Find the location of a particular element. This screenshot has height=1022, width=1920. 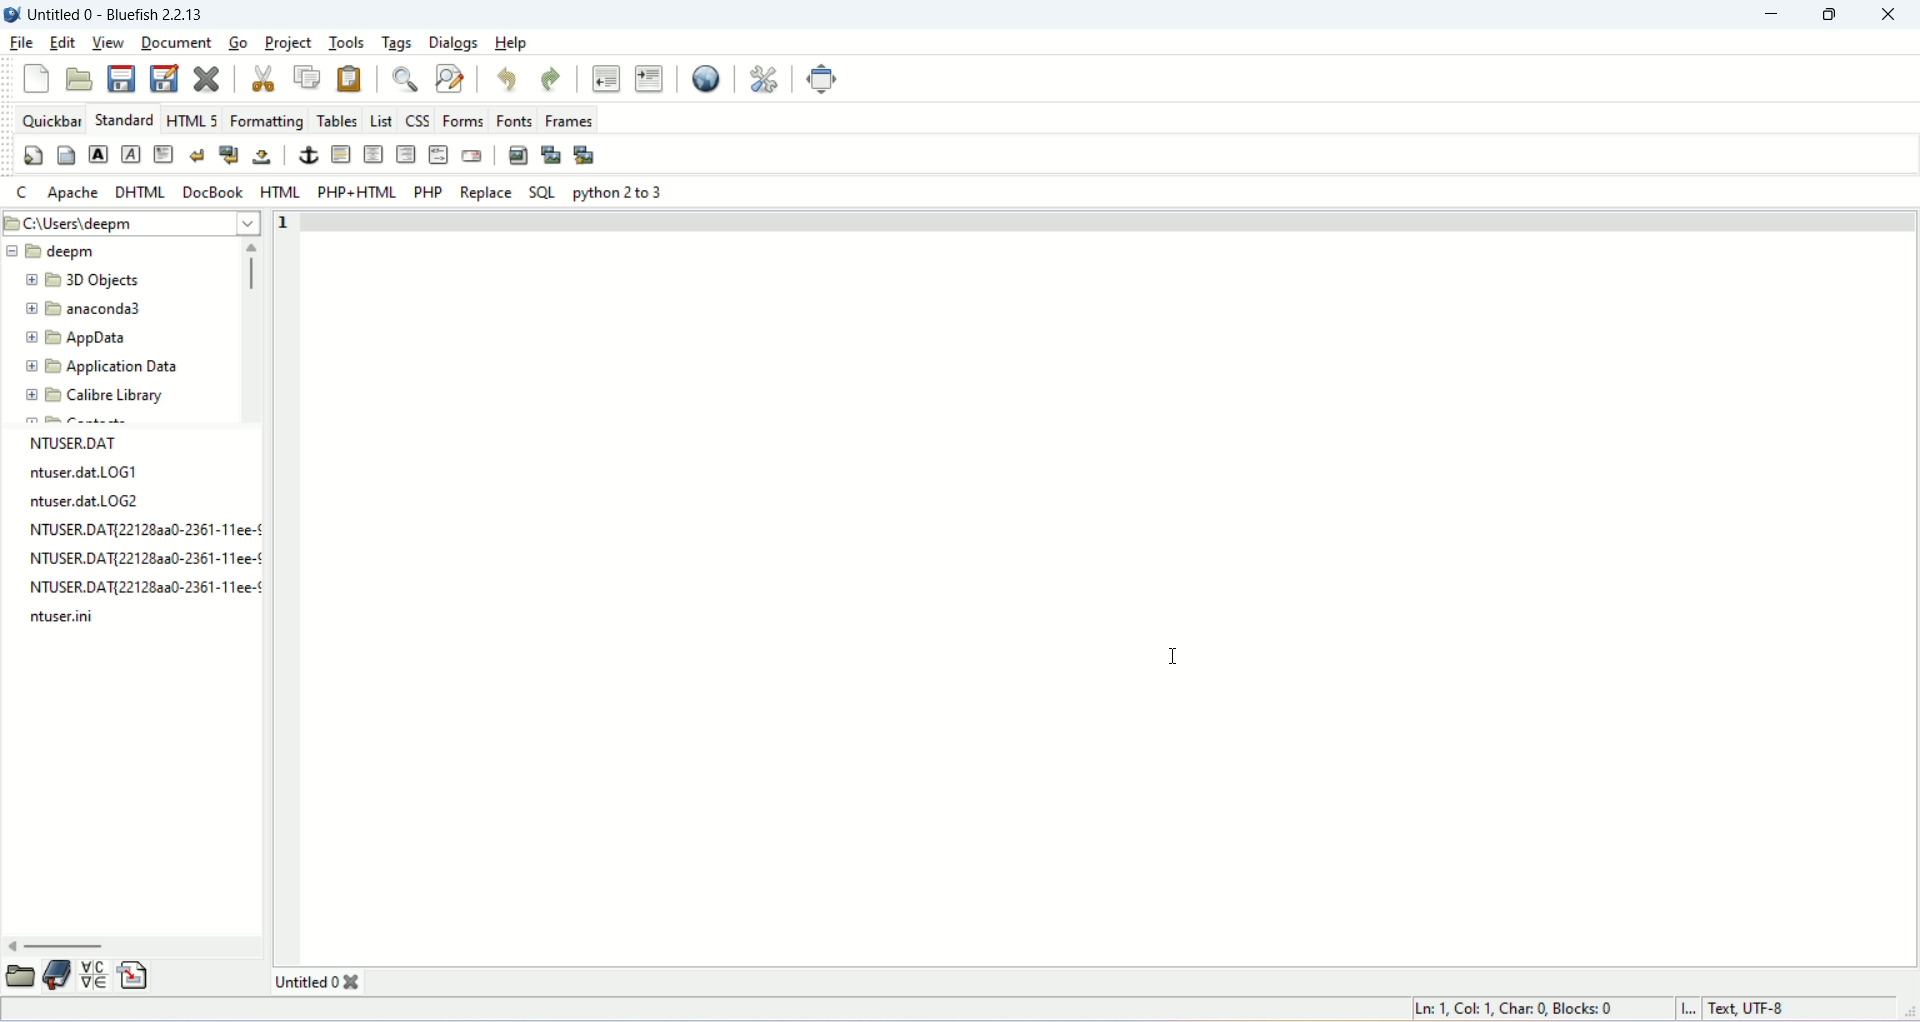

horizontal scroll bar is located at coordinates (59, 945).